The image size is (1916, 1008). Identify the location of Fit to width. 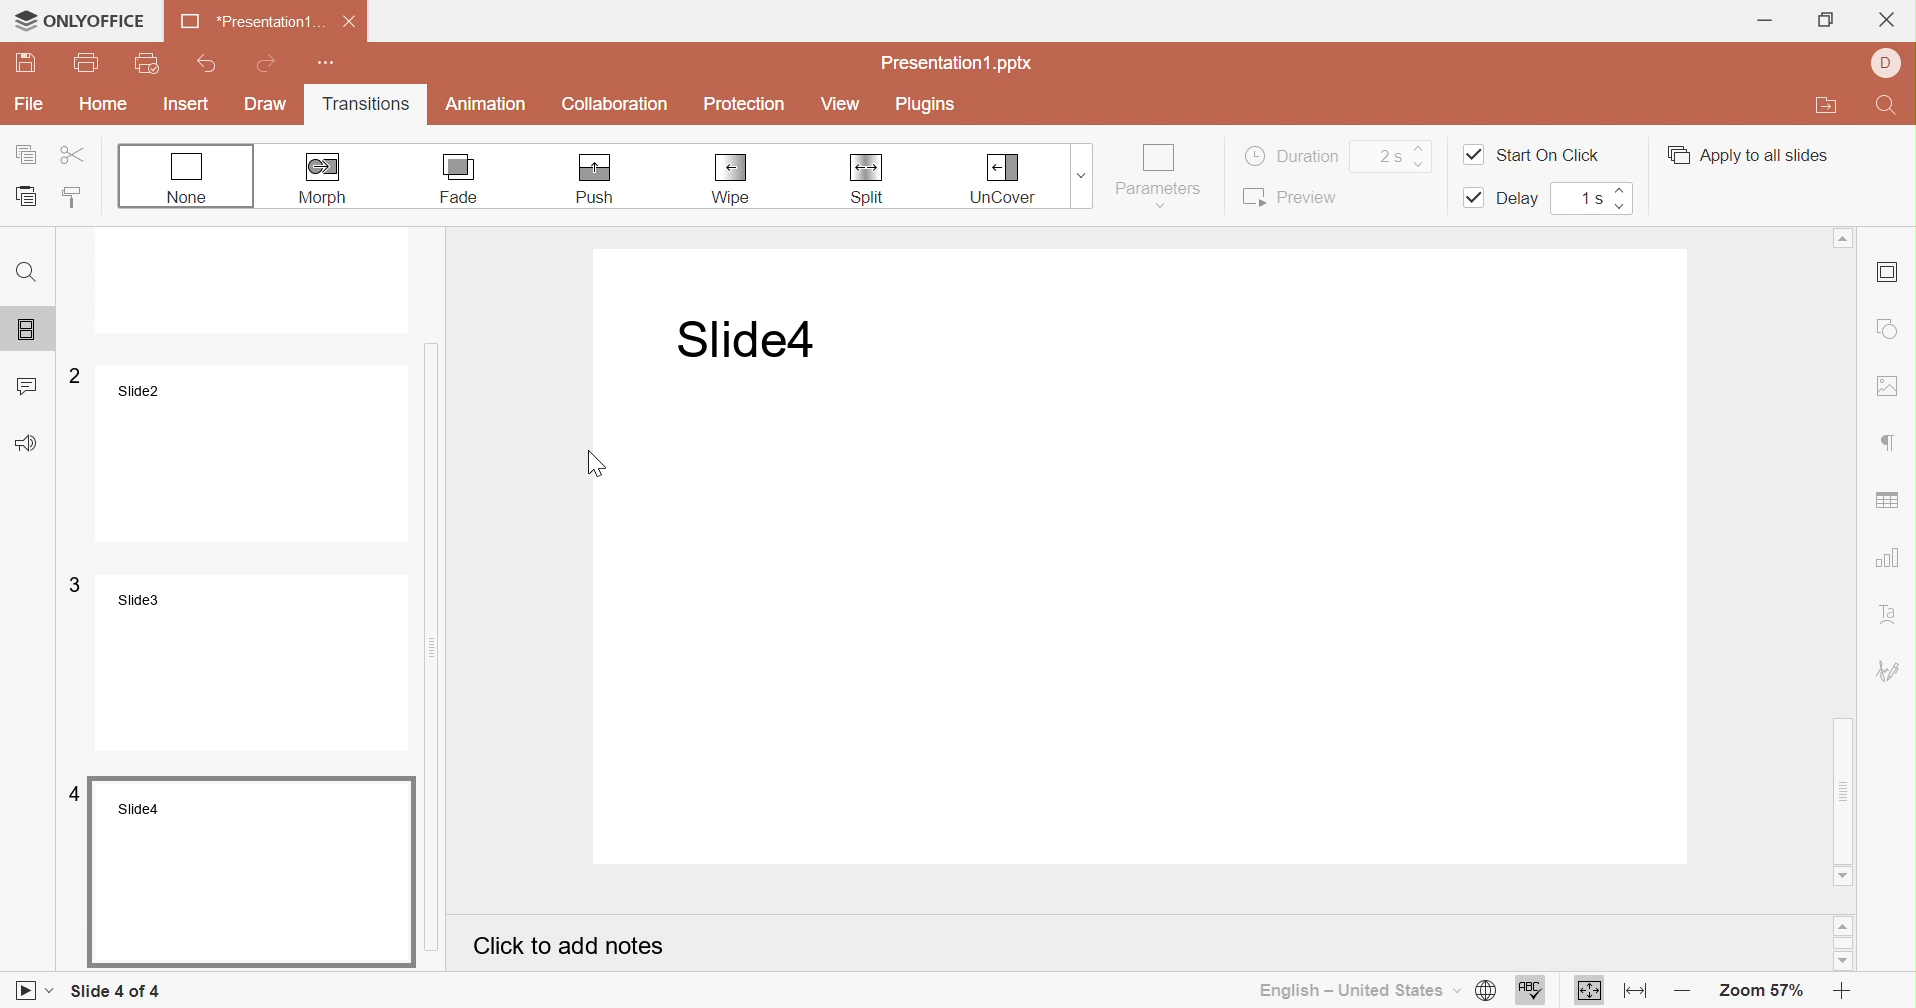
(1631, 991).